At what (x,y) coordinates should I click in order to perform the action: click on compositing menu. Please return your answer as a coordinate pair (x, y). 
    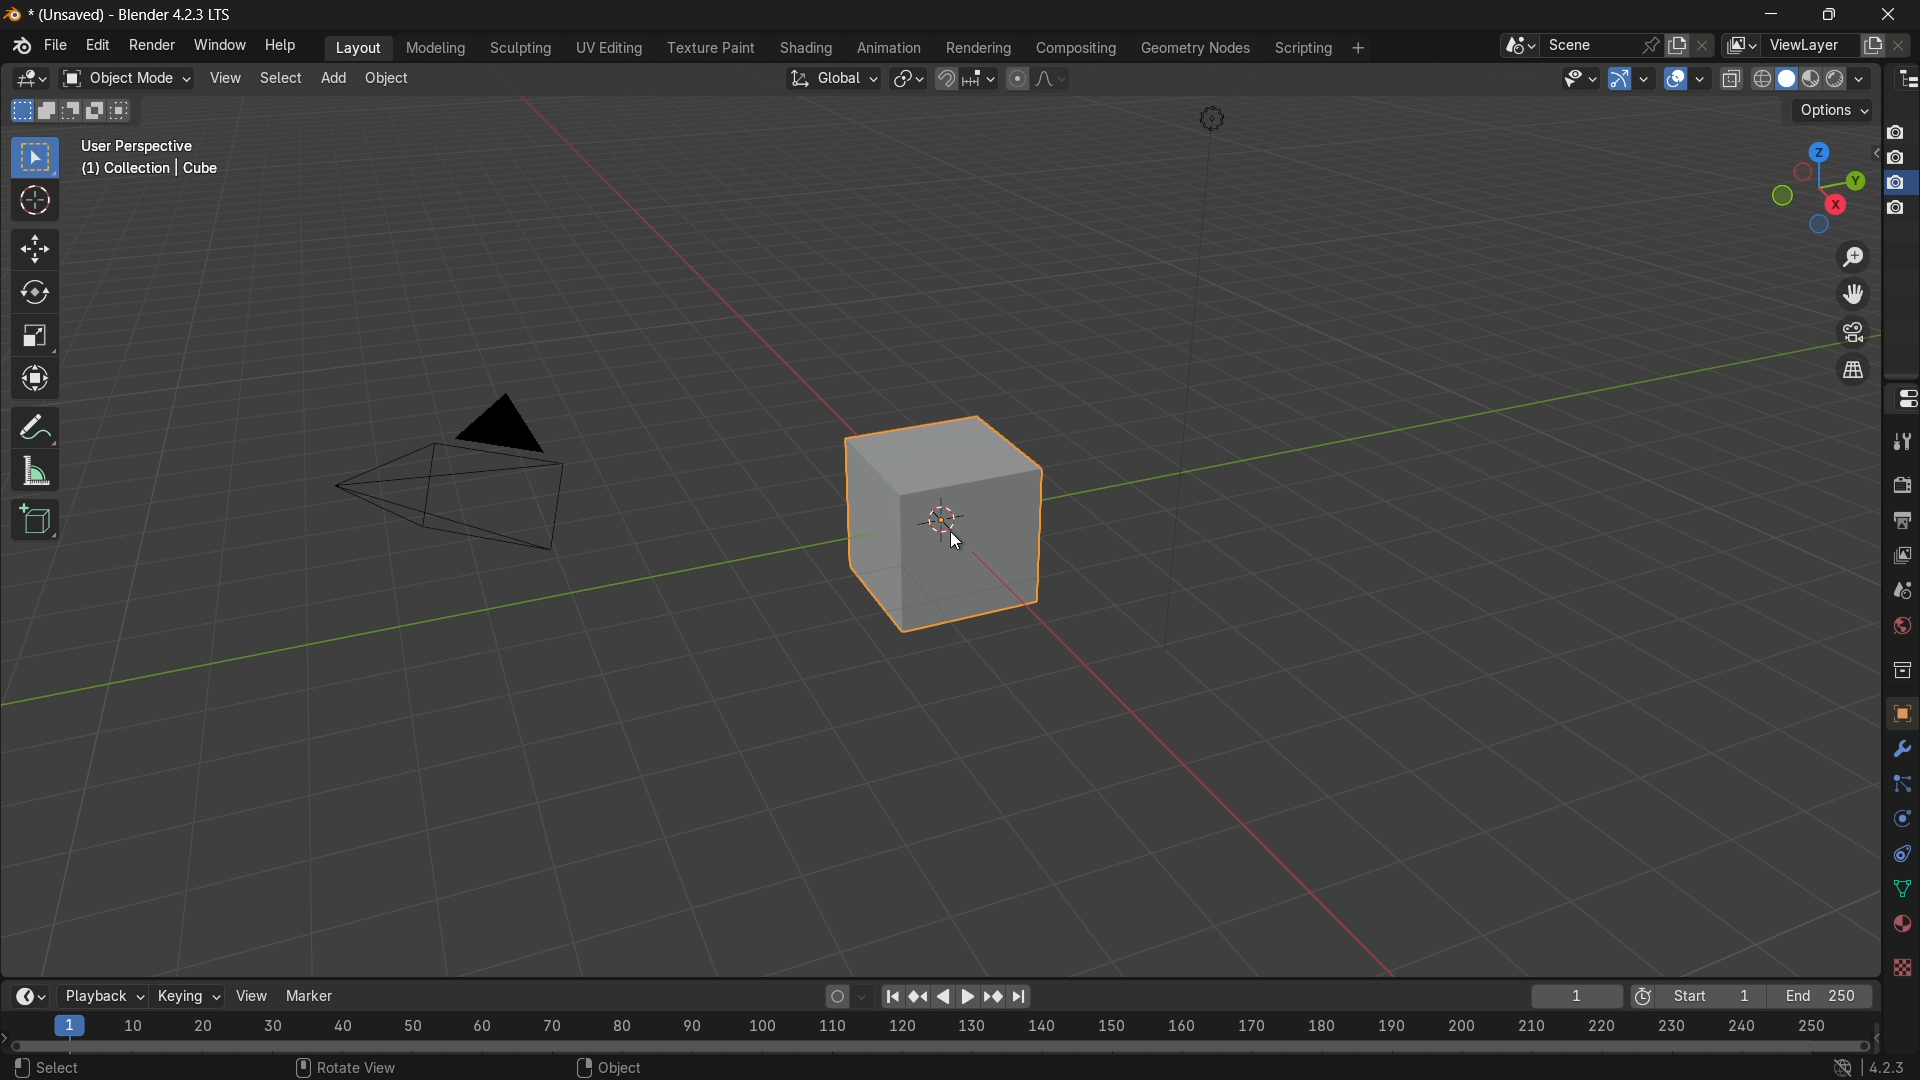
    Looking at the image, I should click on (1075, 47).